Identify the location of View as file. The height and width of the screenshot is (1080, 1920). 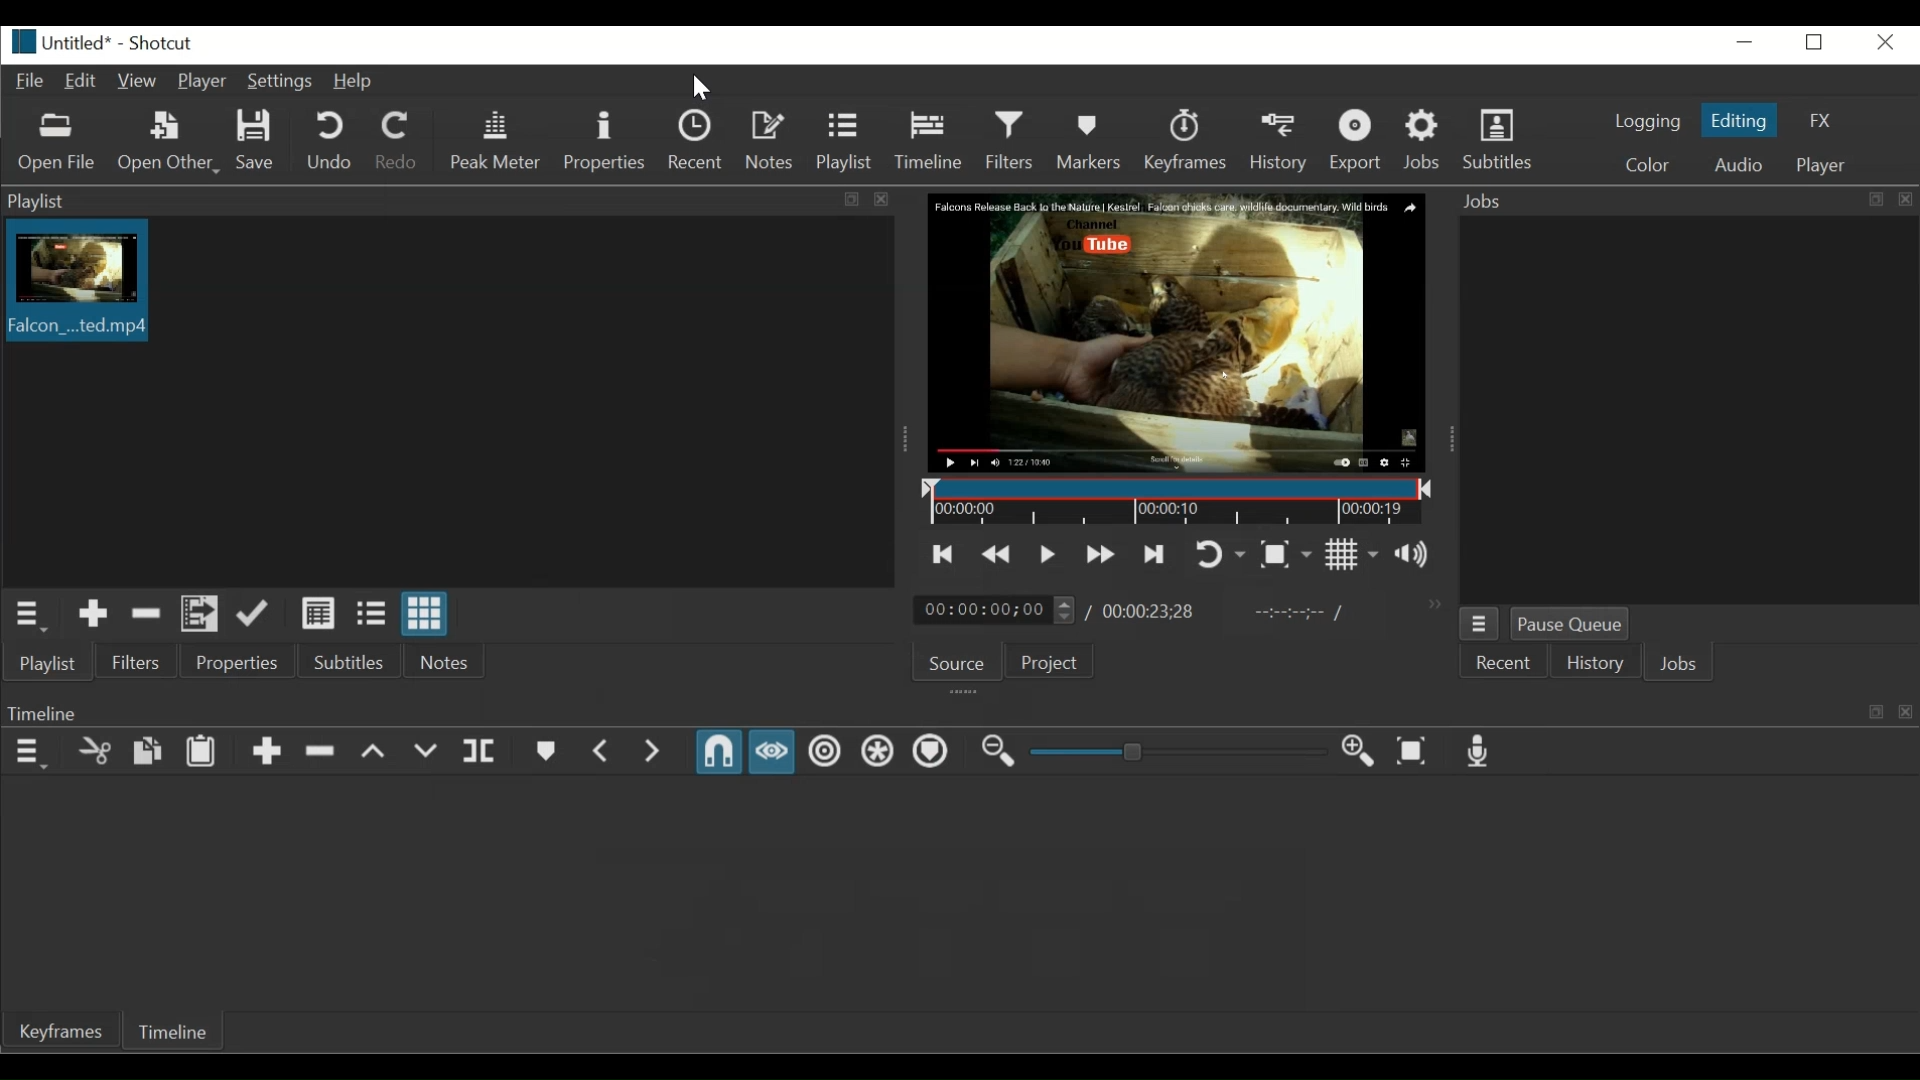
(371, 614).